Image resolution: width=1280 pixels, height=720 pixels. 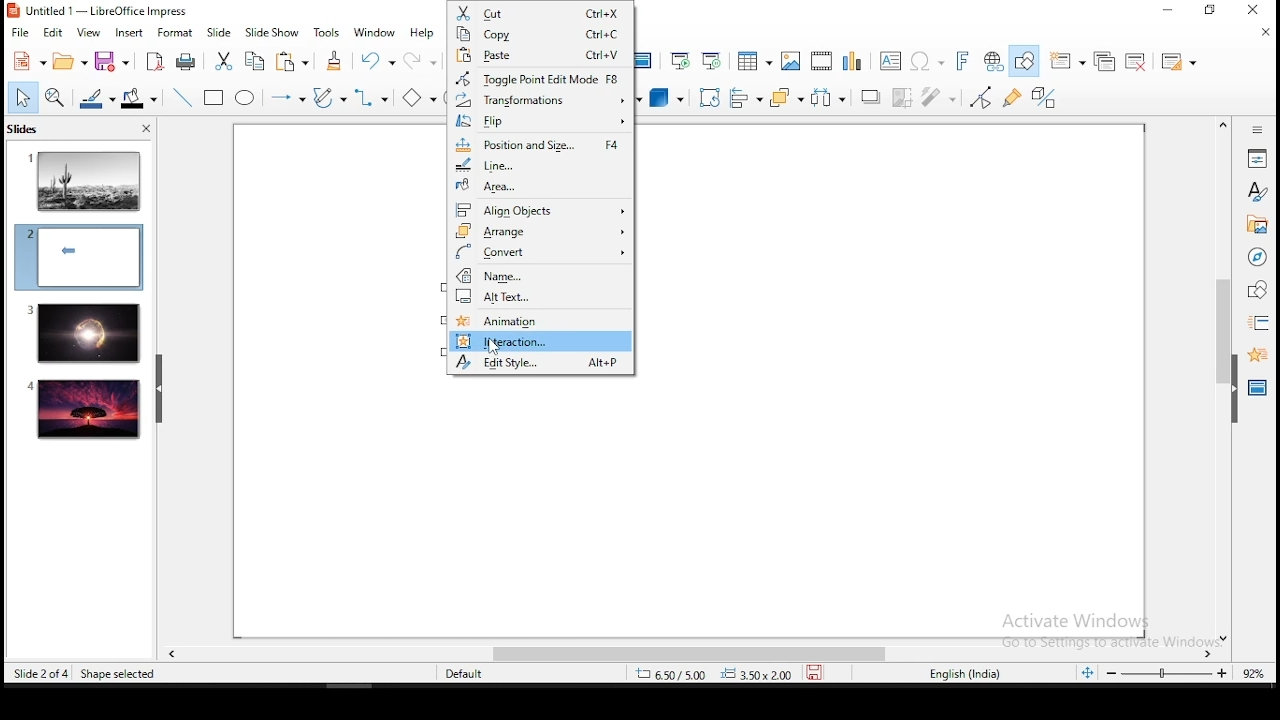 What do you see at coordinates (128, 32) in the screenshot?
I see `insert` at bounding box center [128, 32].